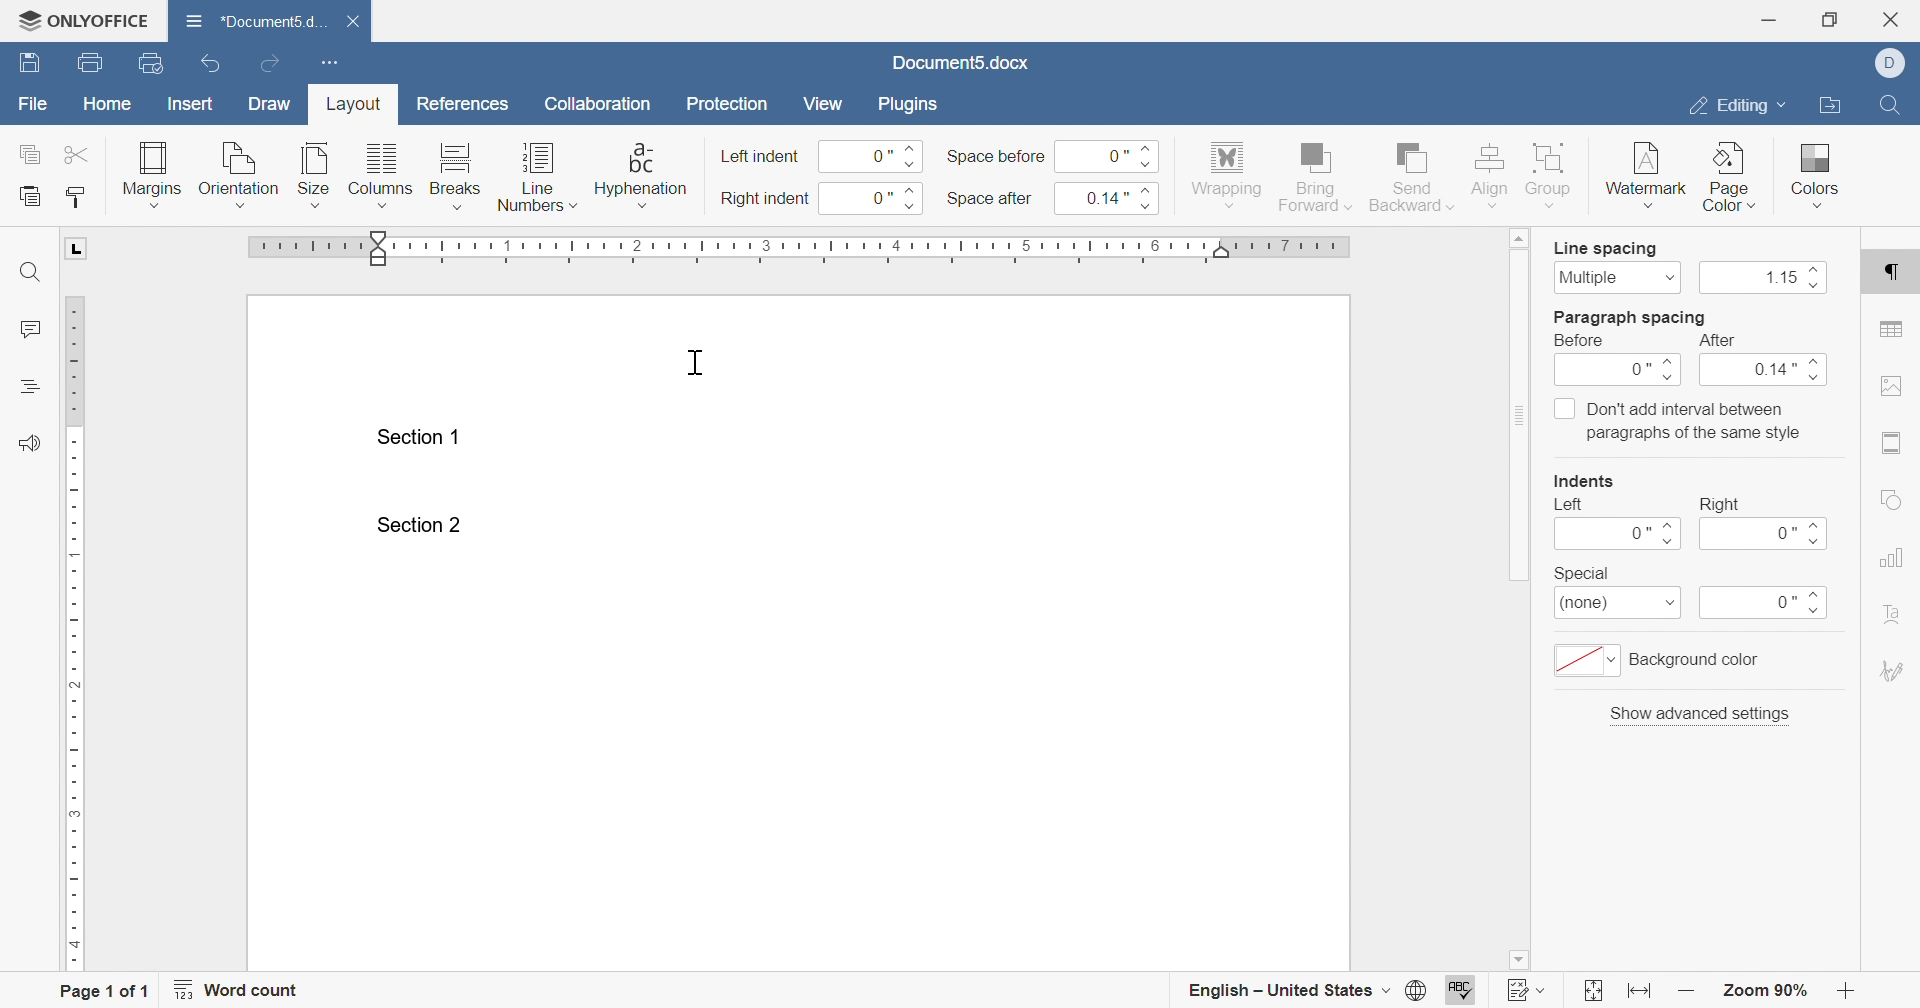 The width and height of the screenshot is (1920, 1008). I want to click on show advanced settings, so click(1702, 713).